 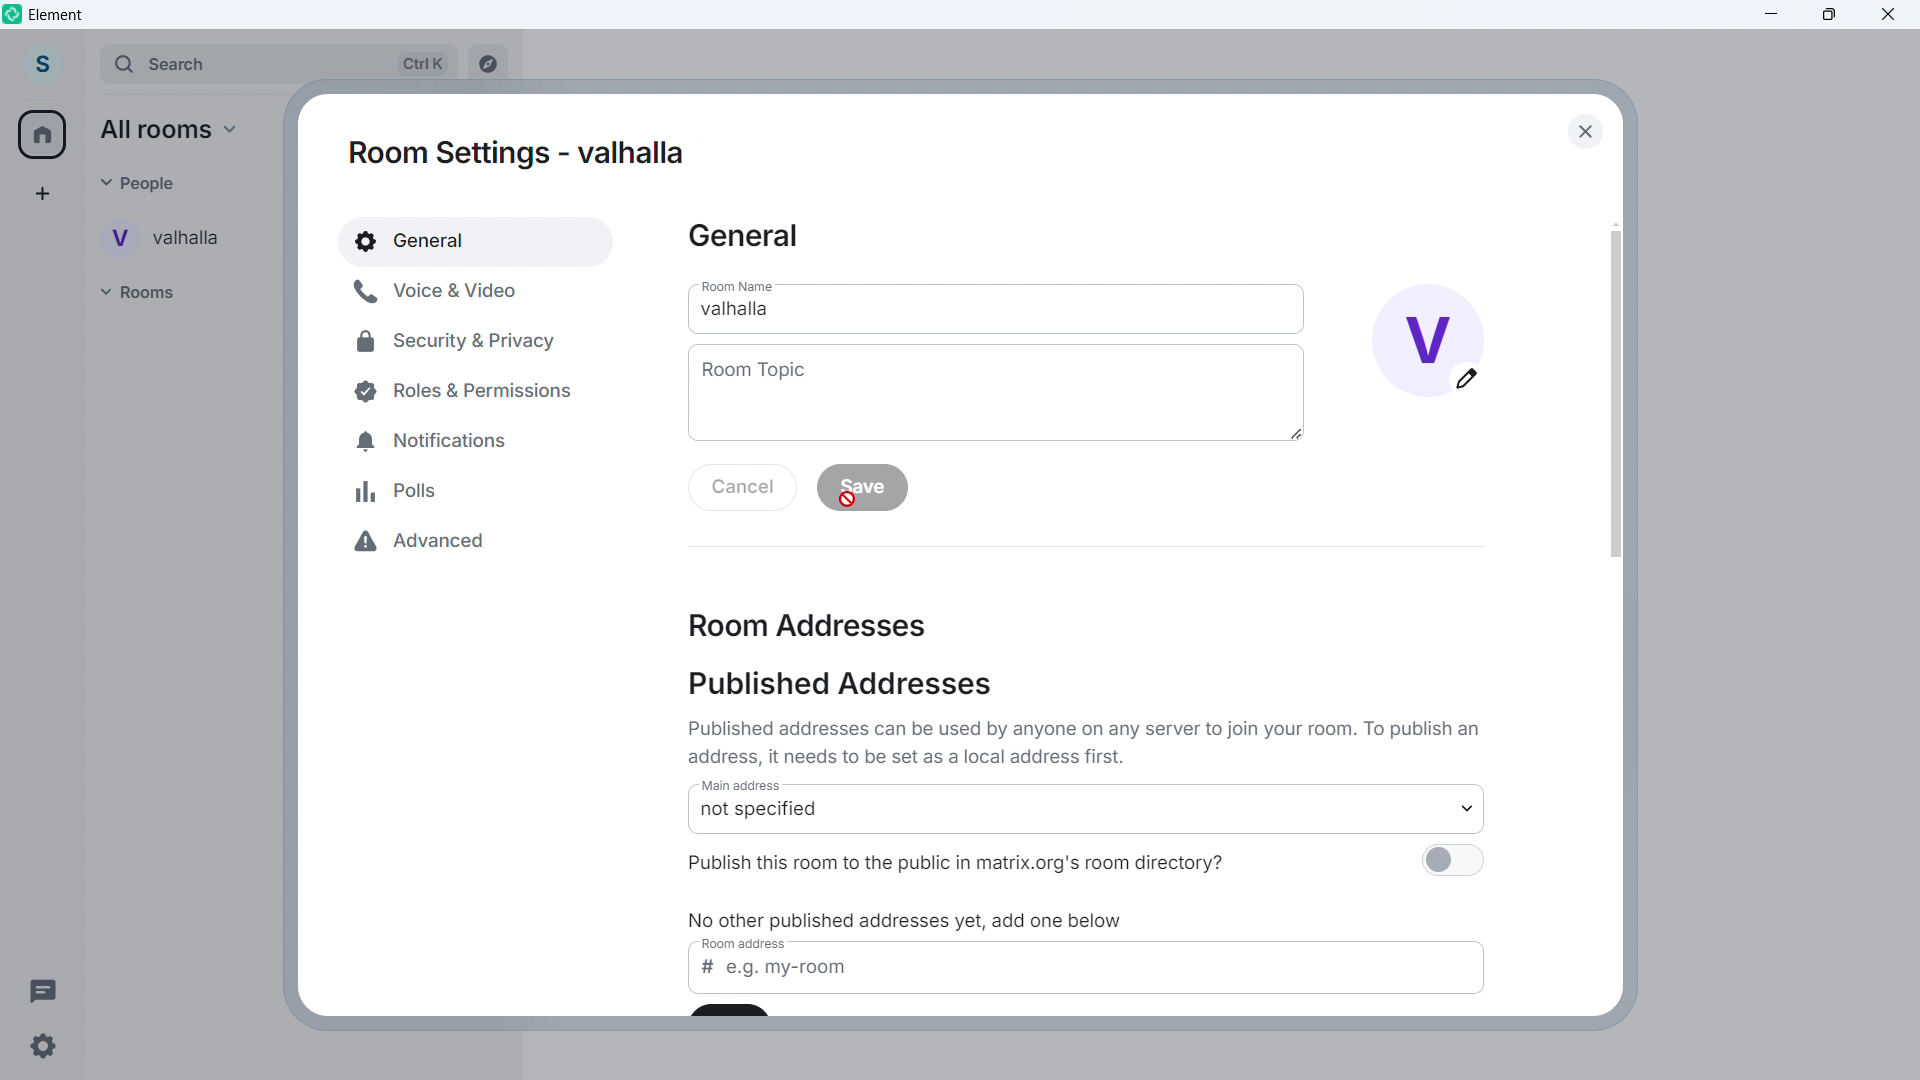 What do you see at coordinates (477, 241) in the screenshot?
I see `General ` at bounding box center [477, 241].